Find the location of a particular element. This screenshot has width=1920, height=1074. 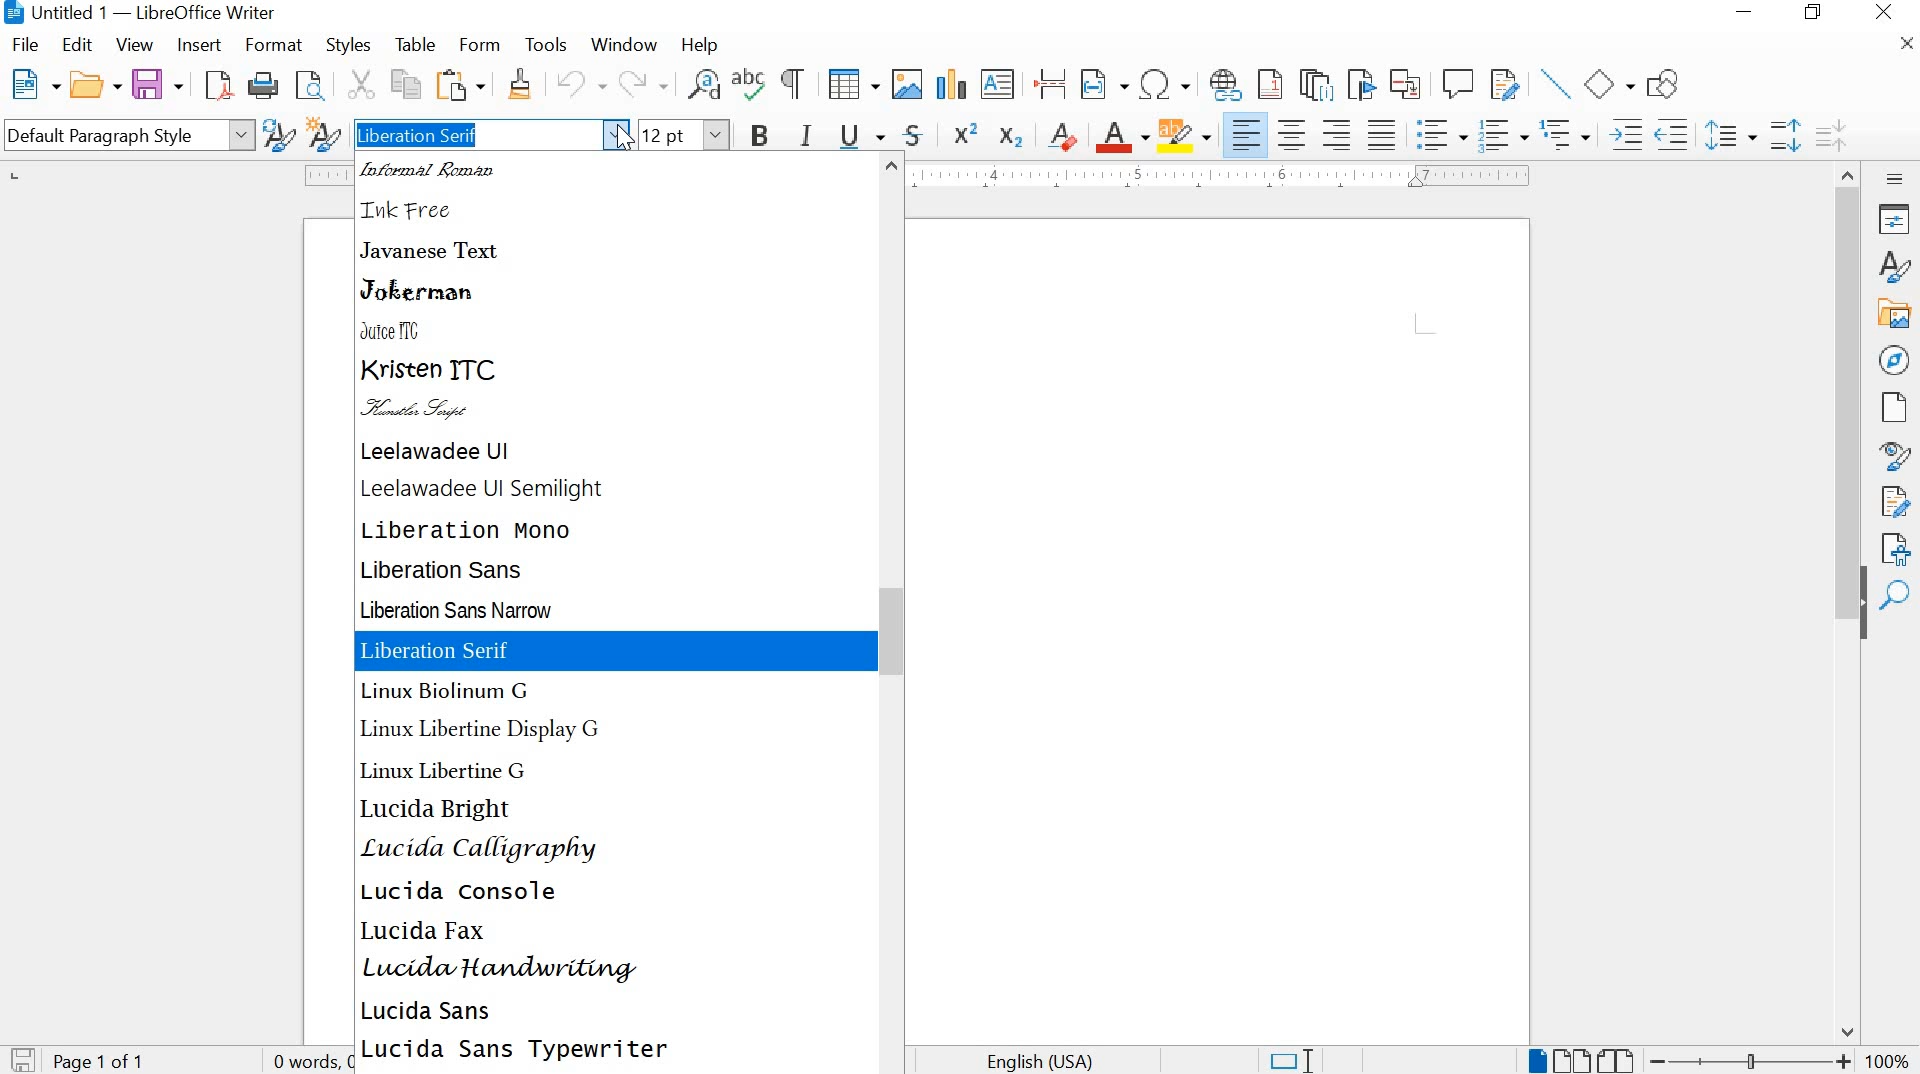

MANAGE CHANGES is located at coordinates (1897, 500).